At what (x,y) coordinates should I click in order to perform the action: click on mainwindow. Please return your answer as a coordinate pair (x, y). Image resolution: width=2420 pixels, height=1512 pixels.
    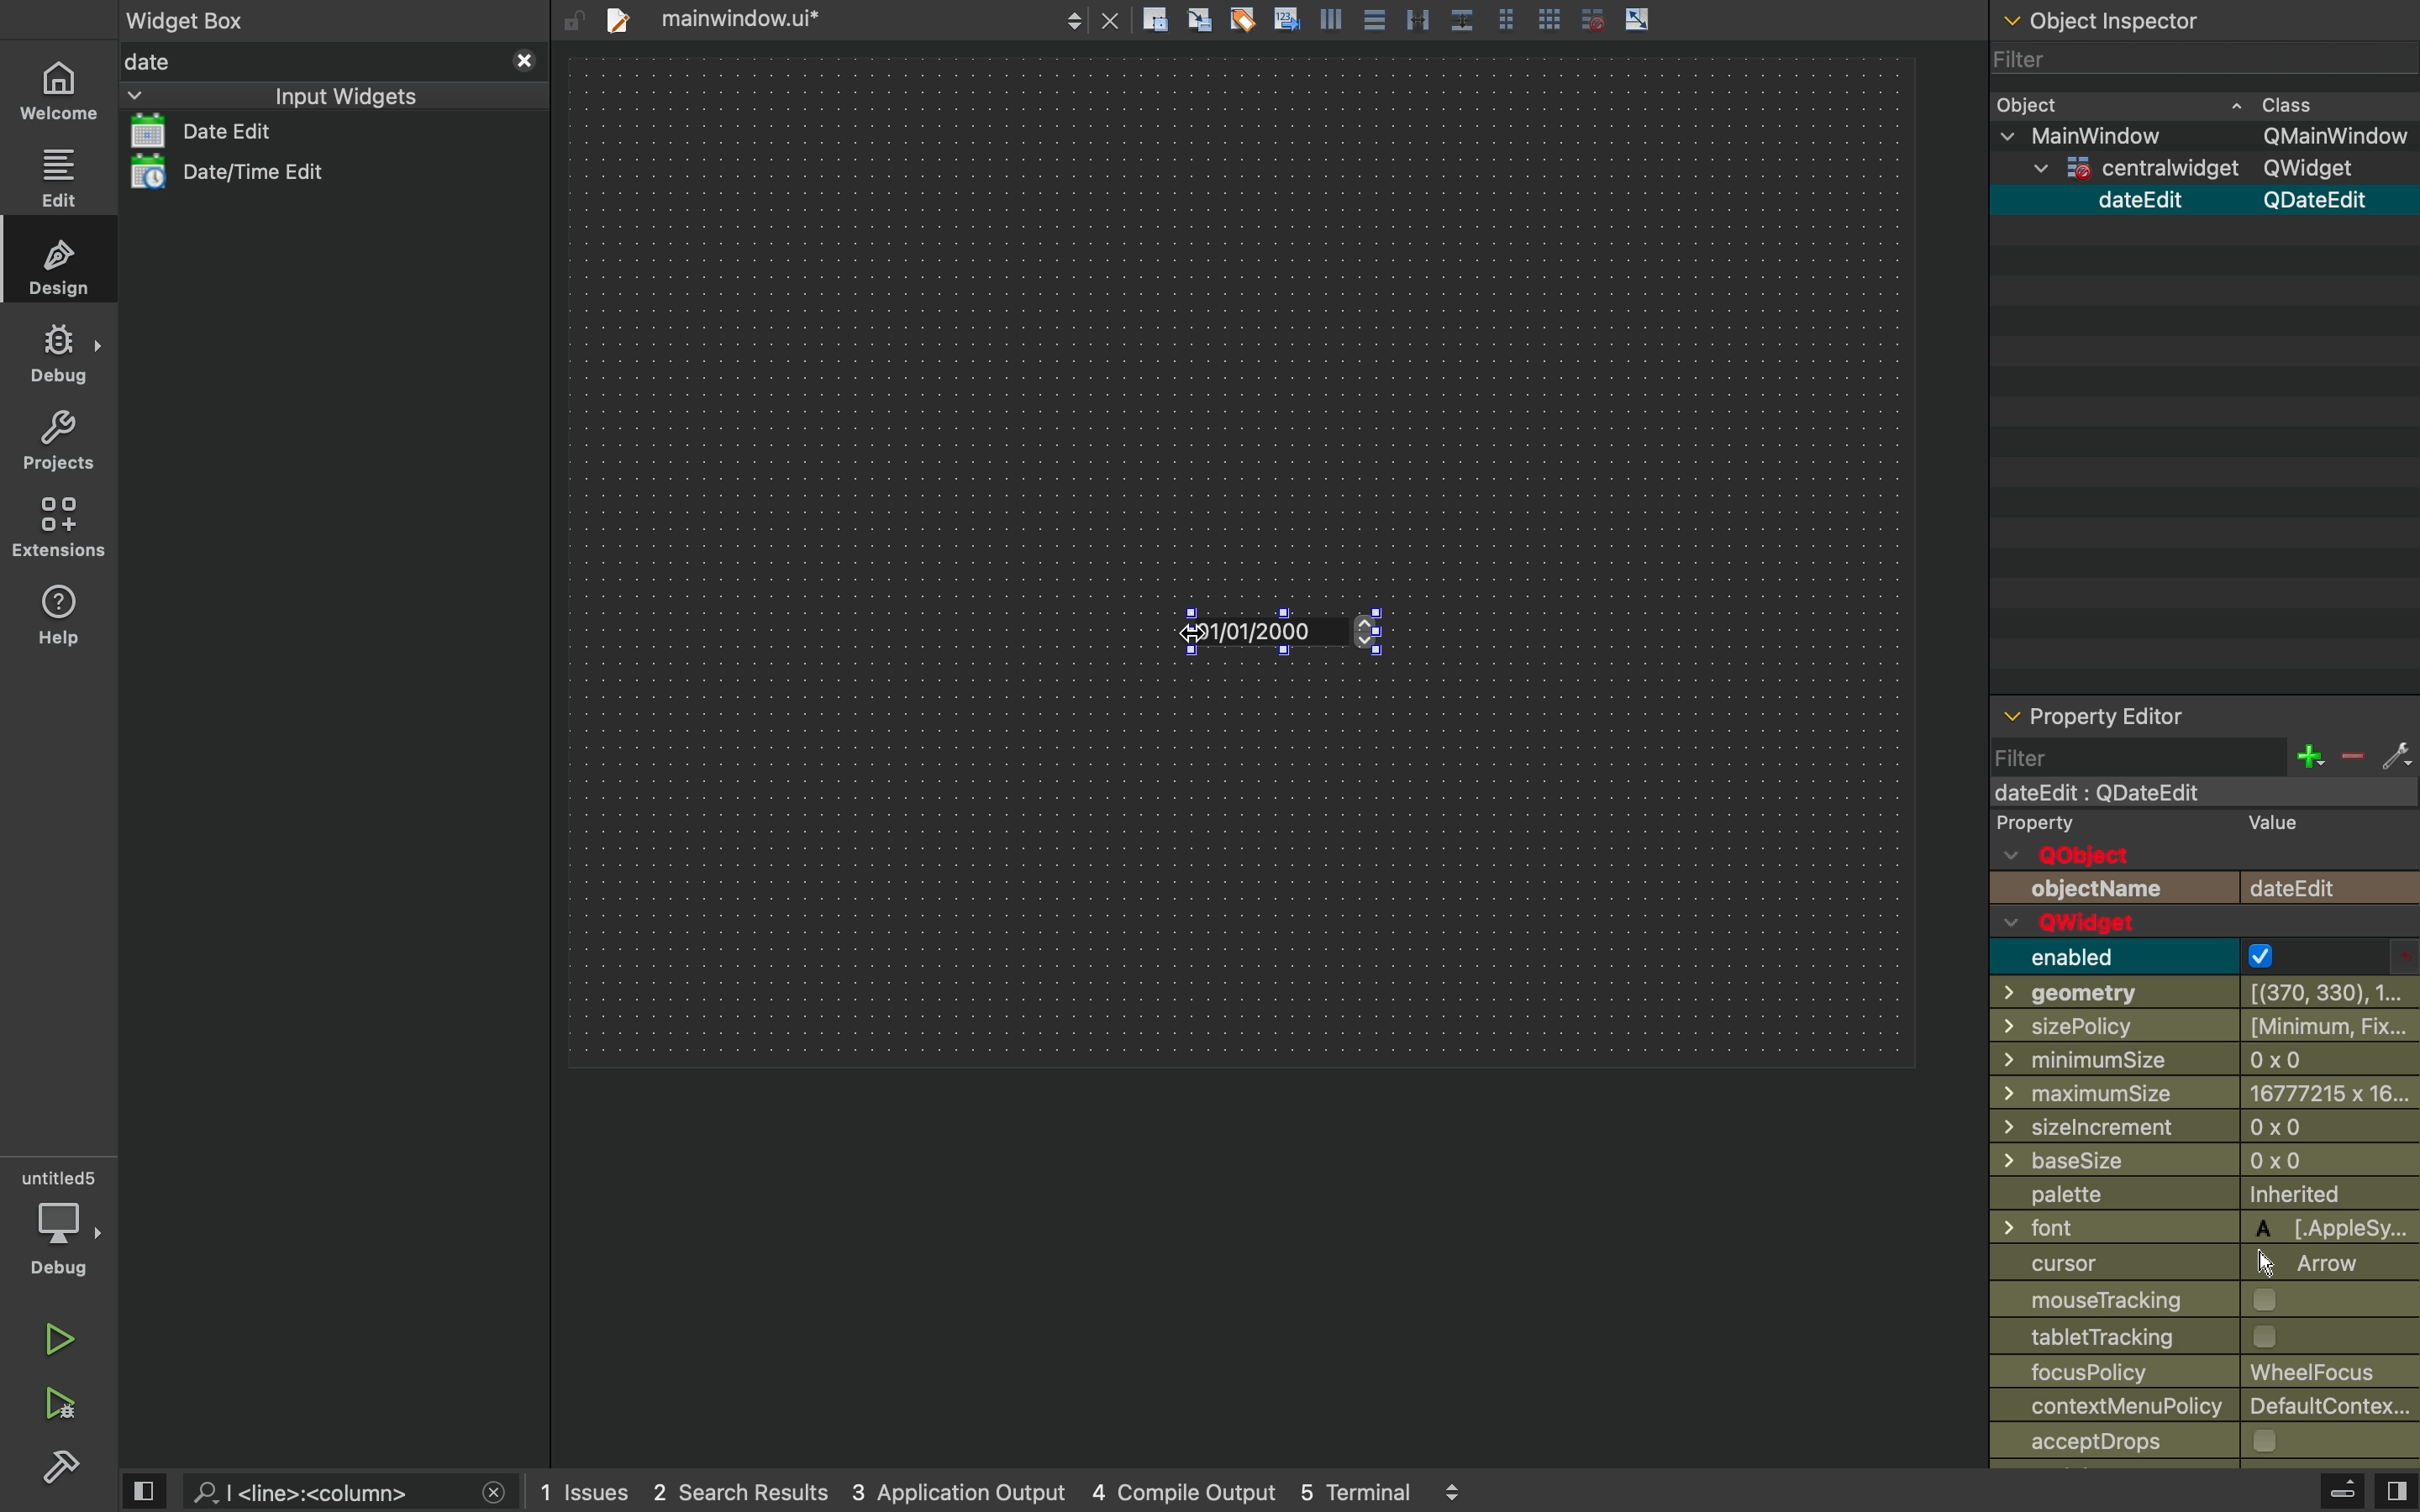
    Looking at the image, I should click on (2200, 792).